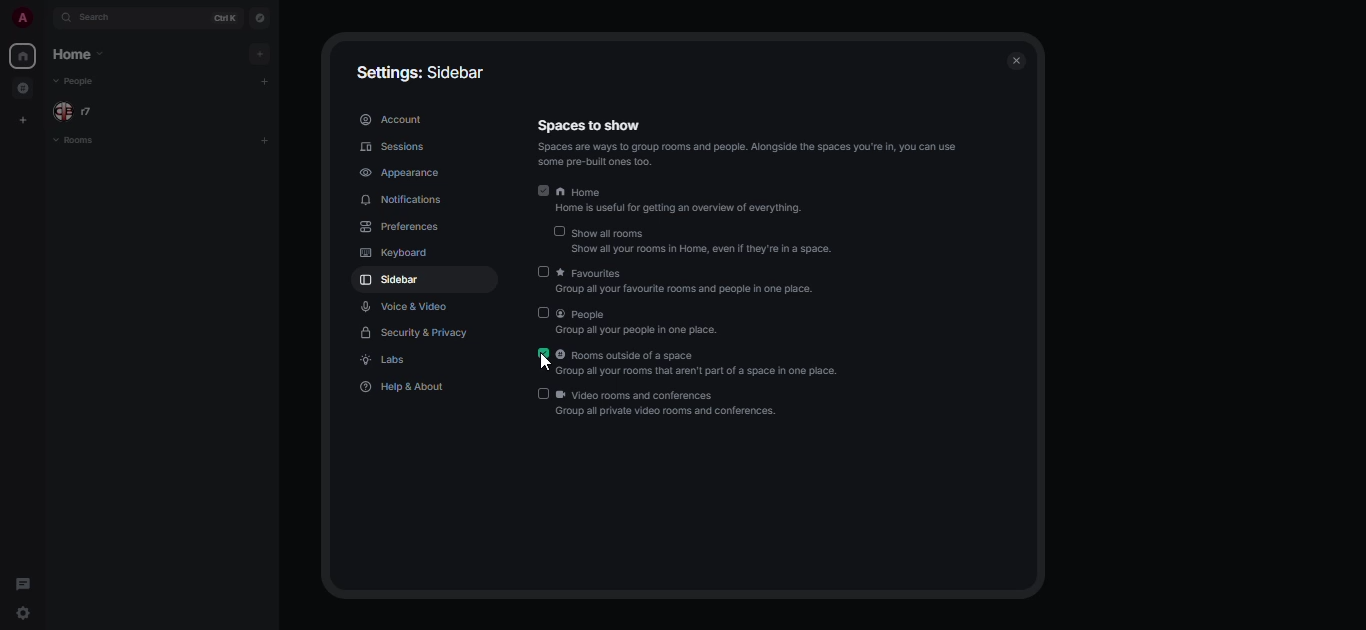  Describe the element at coordinates (385, 361) in the screenshot. I see `labs` at that location.